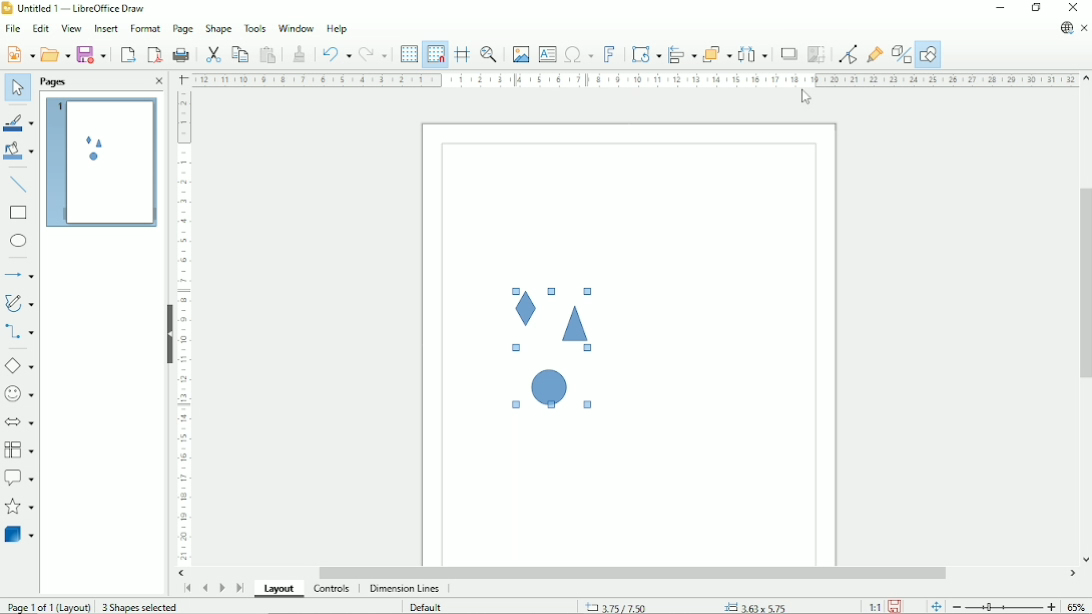 The image size is (1092, 614). Describe the element at coordinates (19, 184) in the screenshot. I see `Insert line` at that location.